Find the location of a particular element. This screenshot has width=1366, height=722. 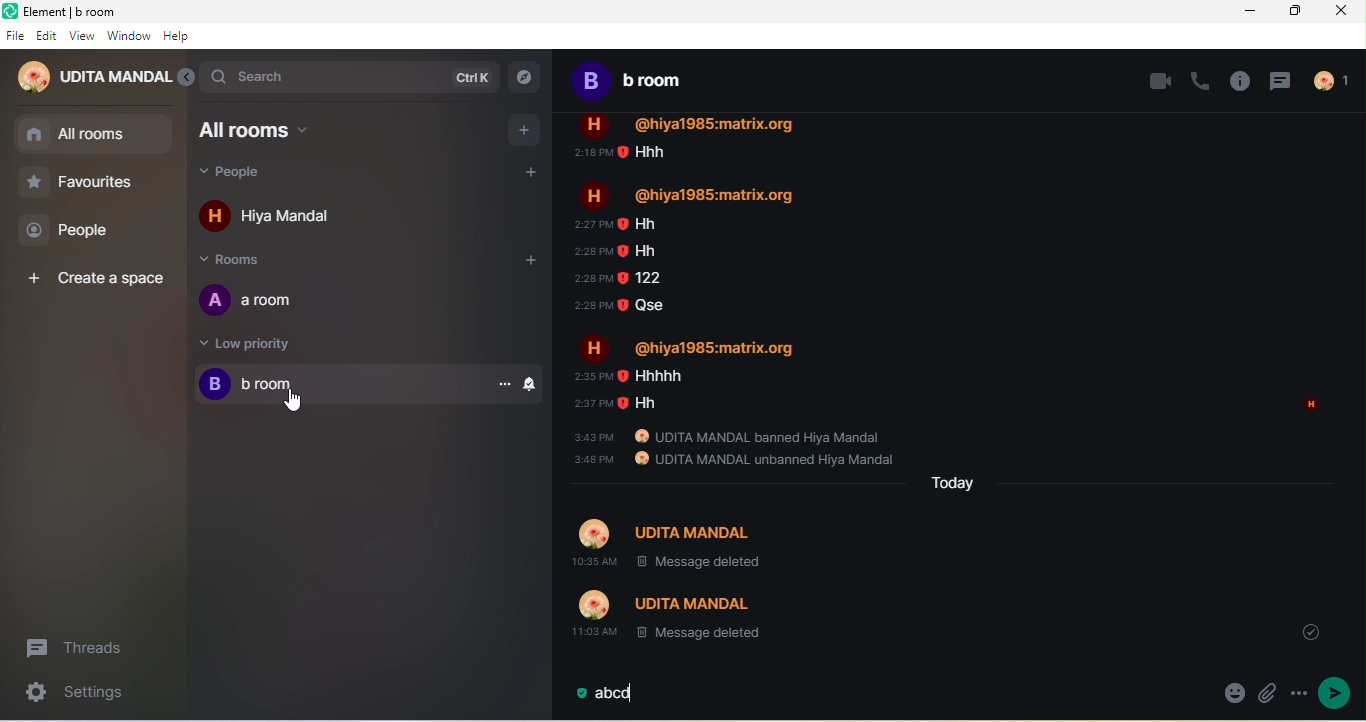

attachment is located at coordinates (1265, 695).